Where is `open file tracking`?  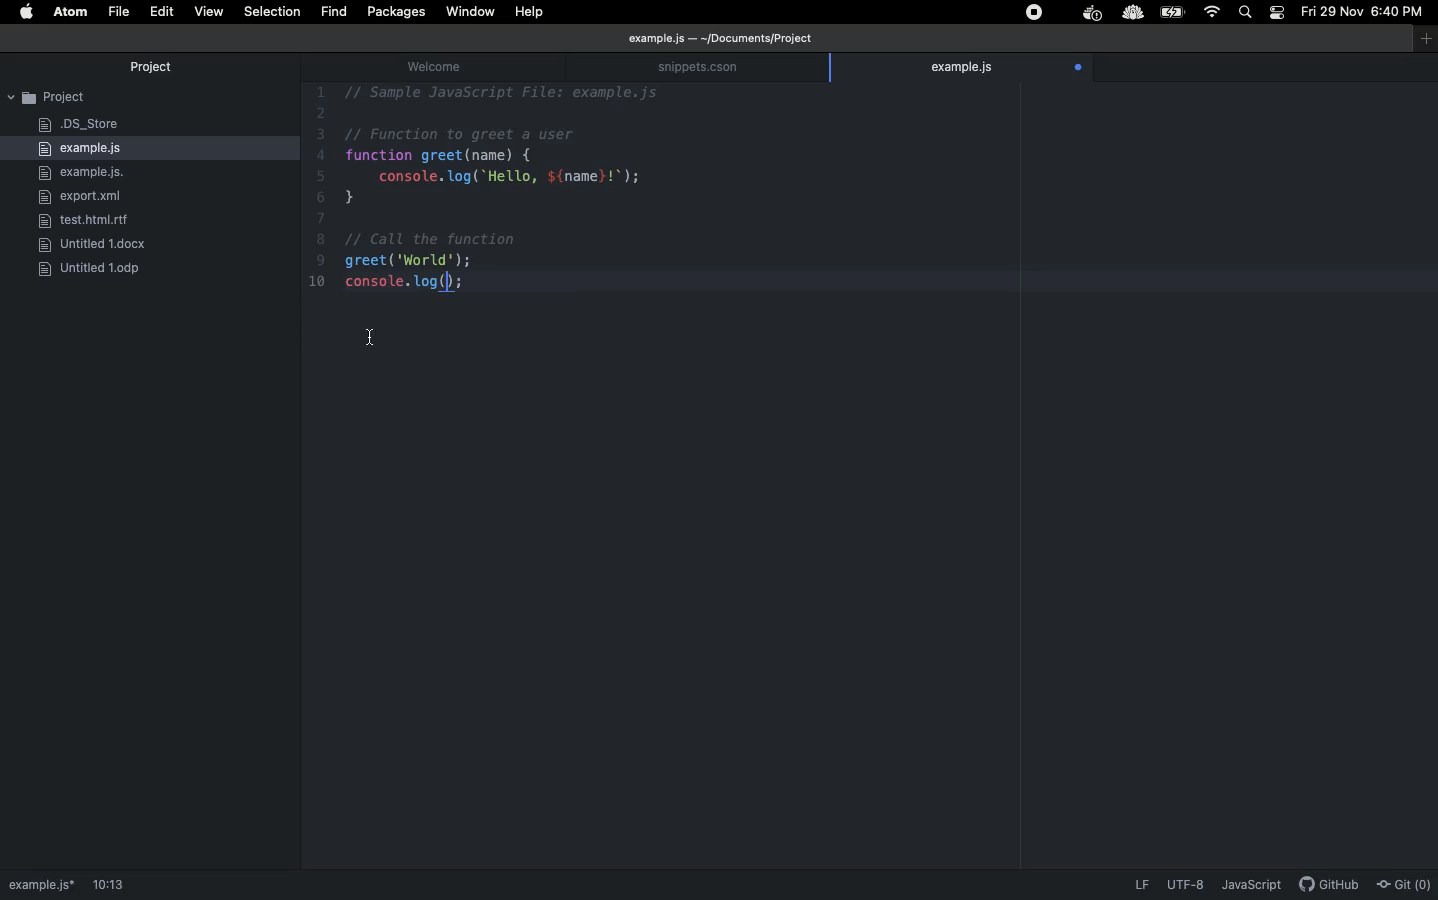
open file tracking is located at coordinates (1079, 68).